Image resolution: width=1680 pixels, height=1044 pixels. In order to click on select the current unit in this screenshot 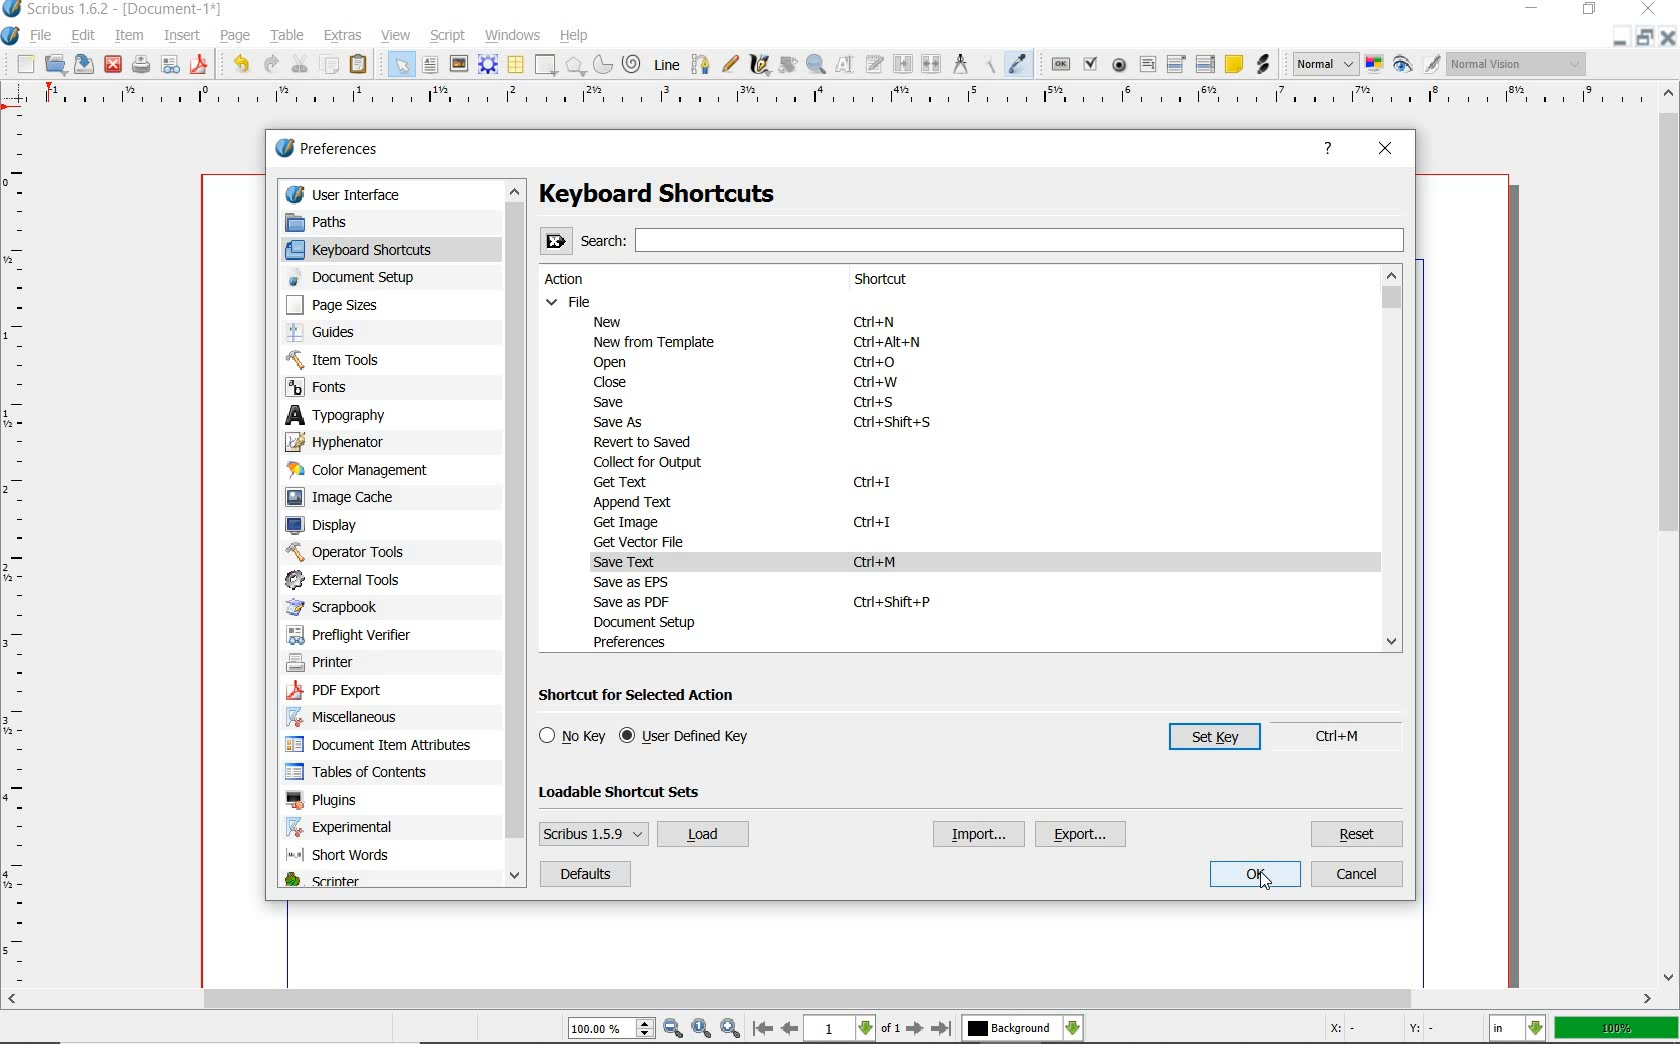, I will do `click(1517, 1030)`.